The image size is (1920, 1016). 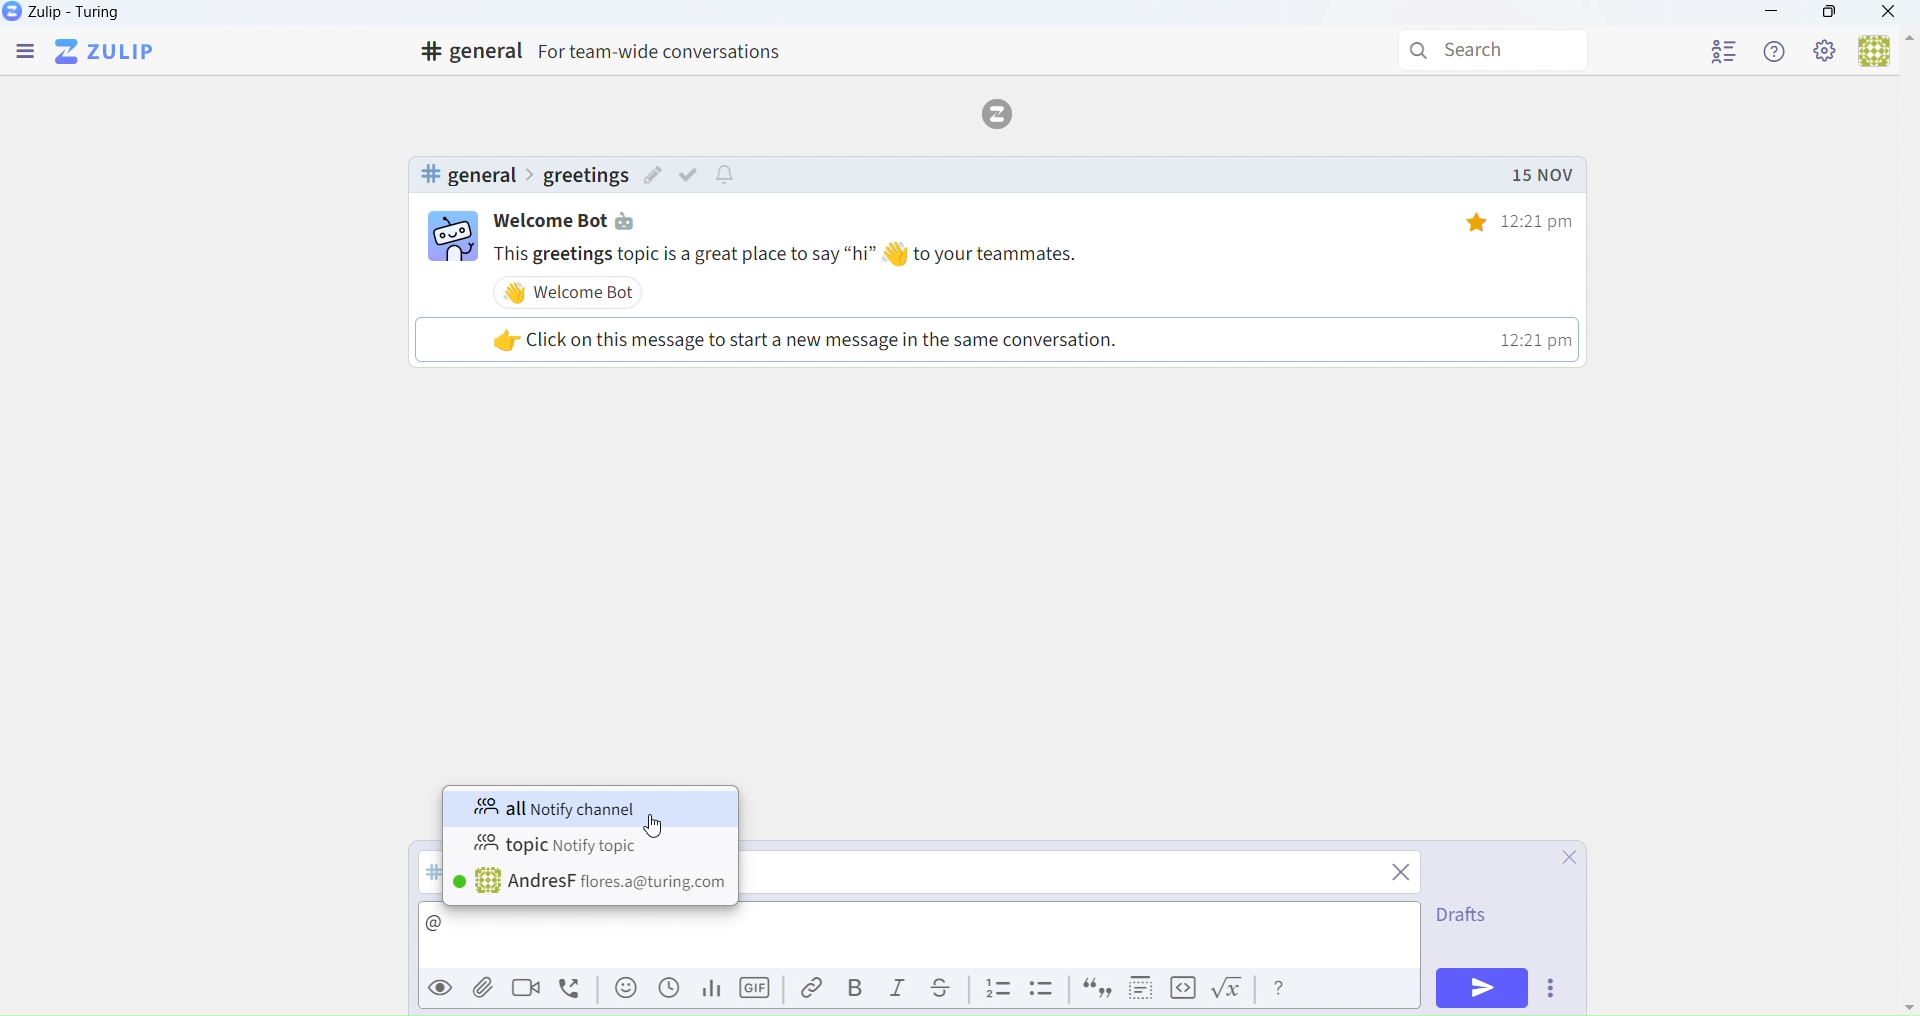 I want to click on click on this to start a new message, so click(x=993, y=339).